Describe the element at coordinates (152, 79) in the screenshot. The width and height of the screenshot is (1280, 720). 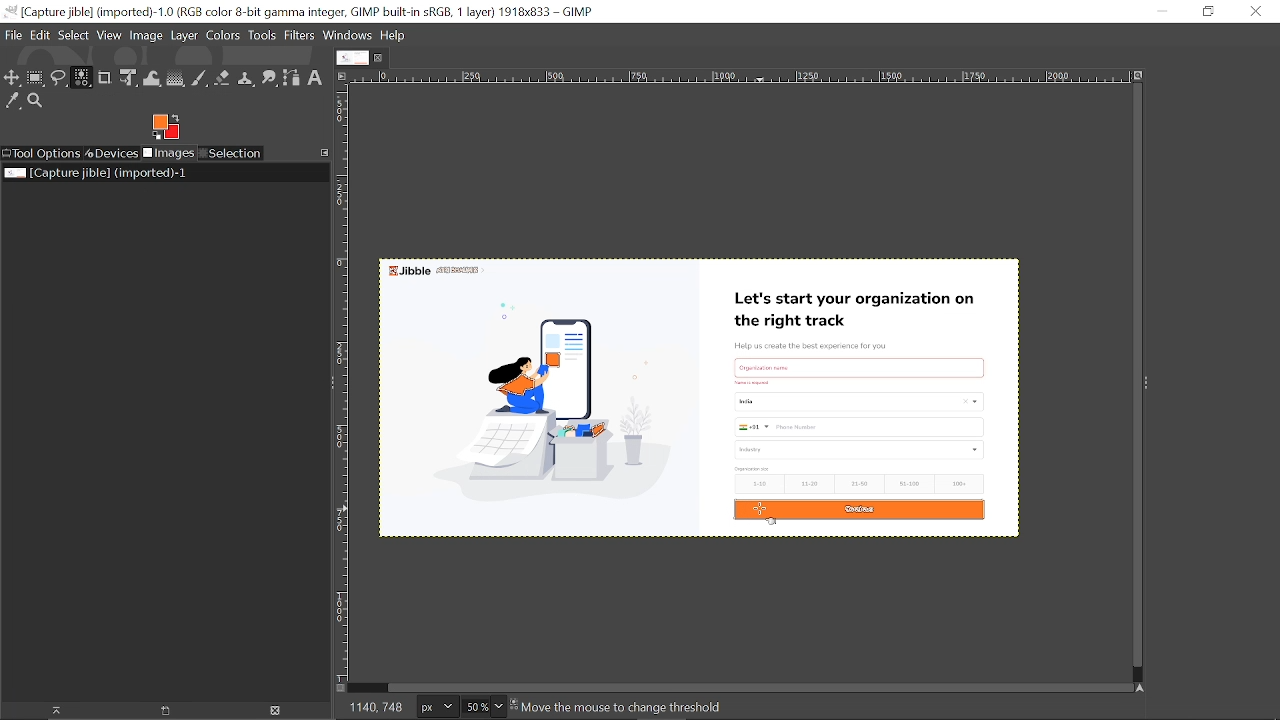
I see `Wrap text tool` at that location.